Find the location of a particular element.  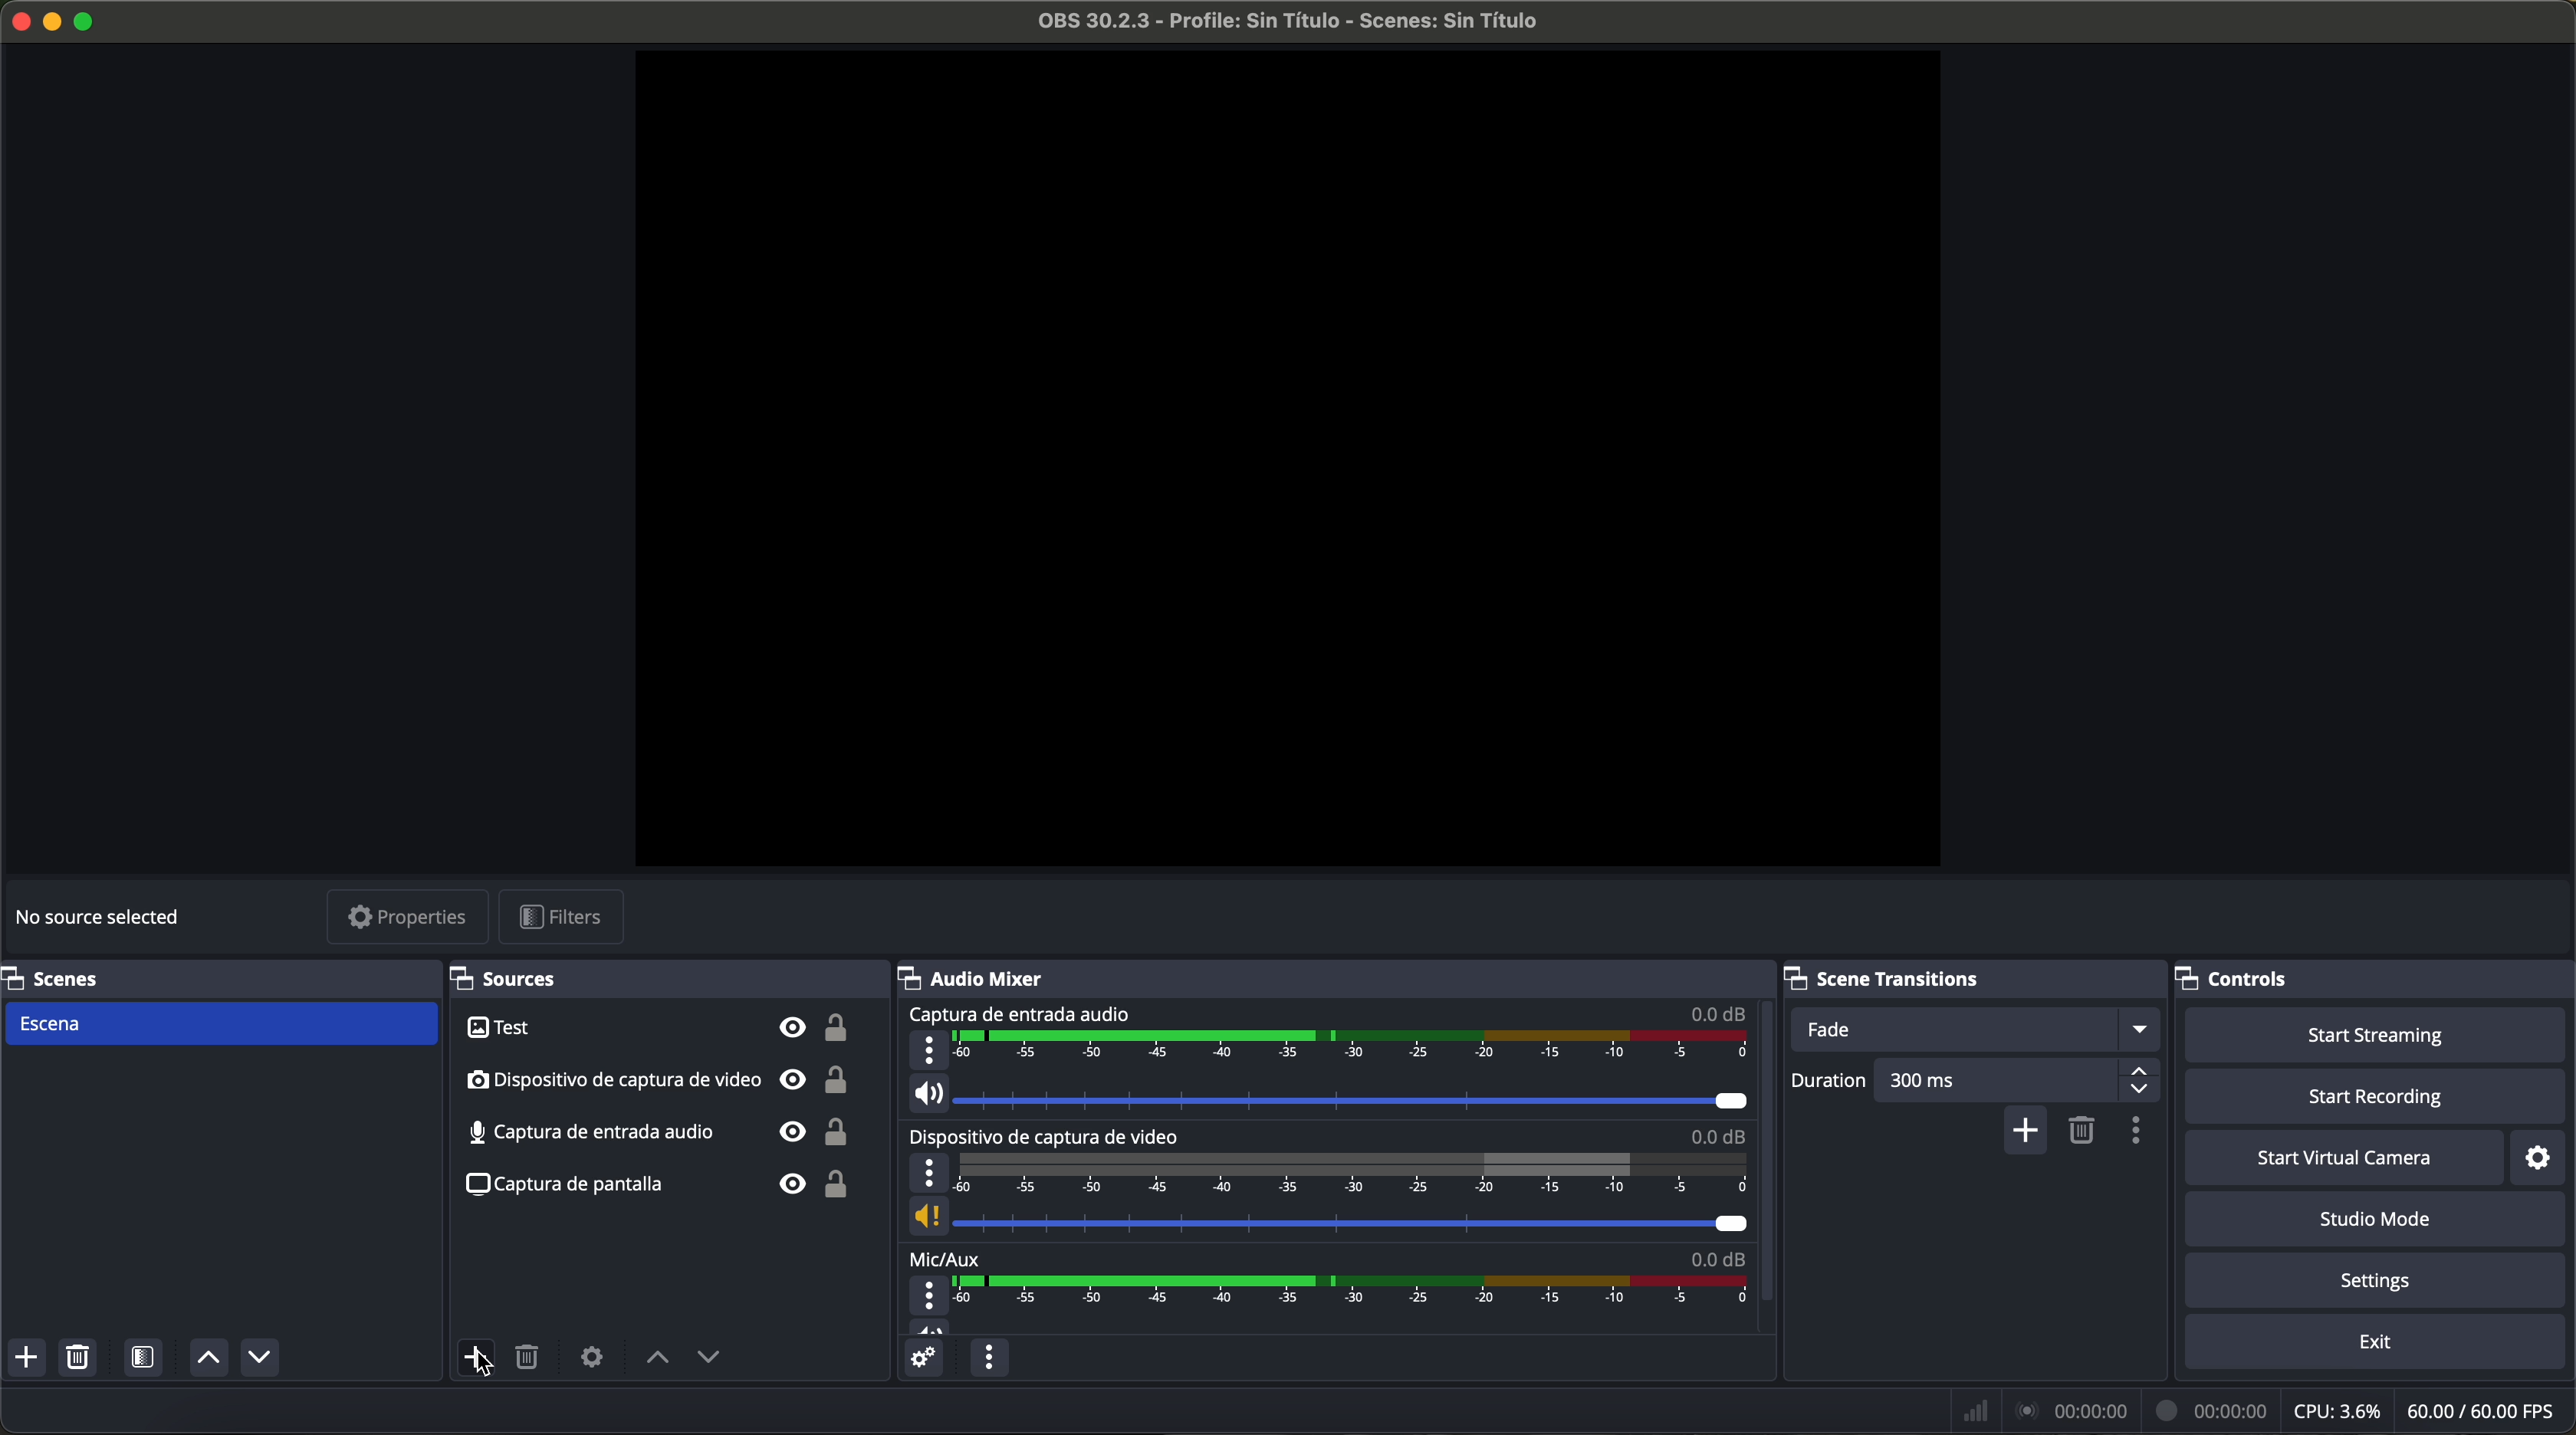

add configurable transition is located at coordinates (2027, 1132).